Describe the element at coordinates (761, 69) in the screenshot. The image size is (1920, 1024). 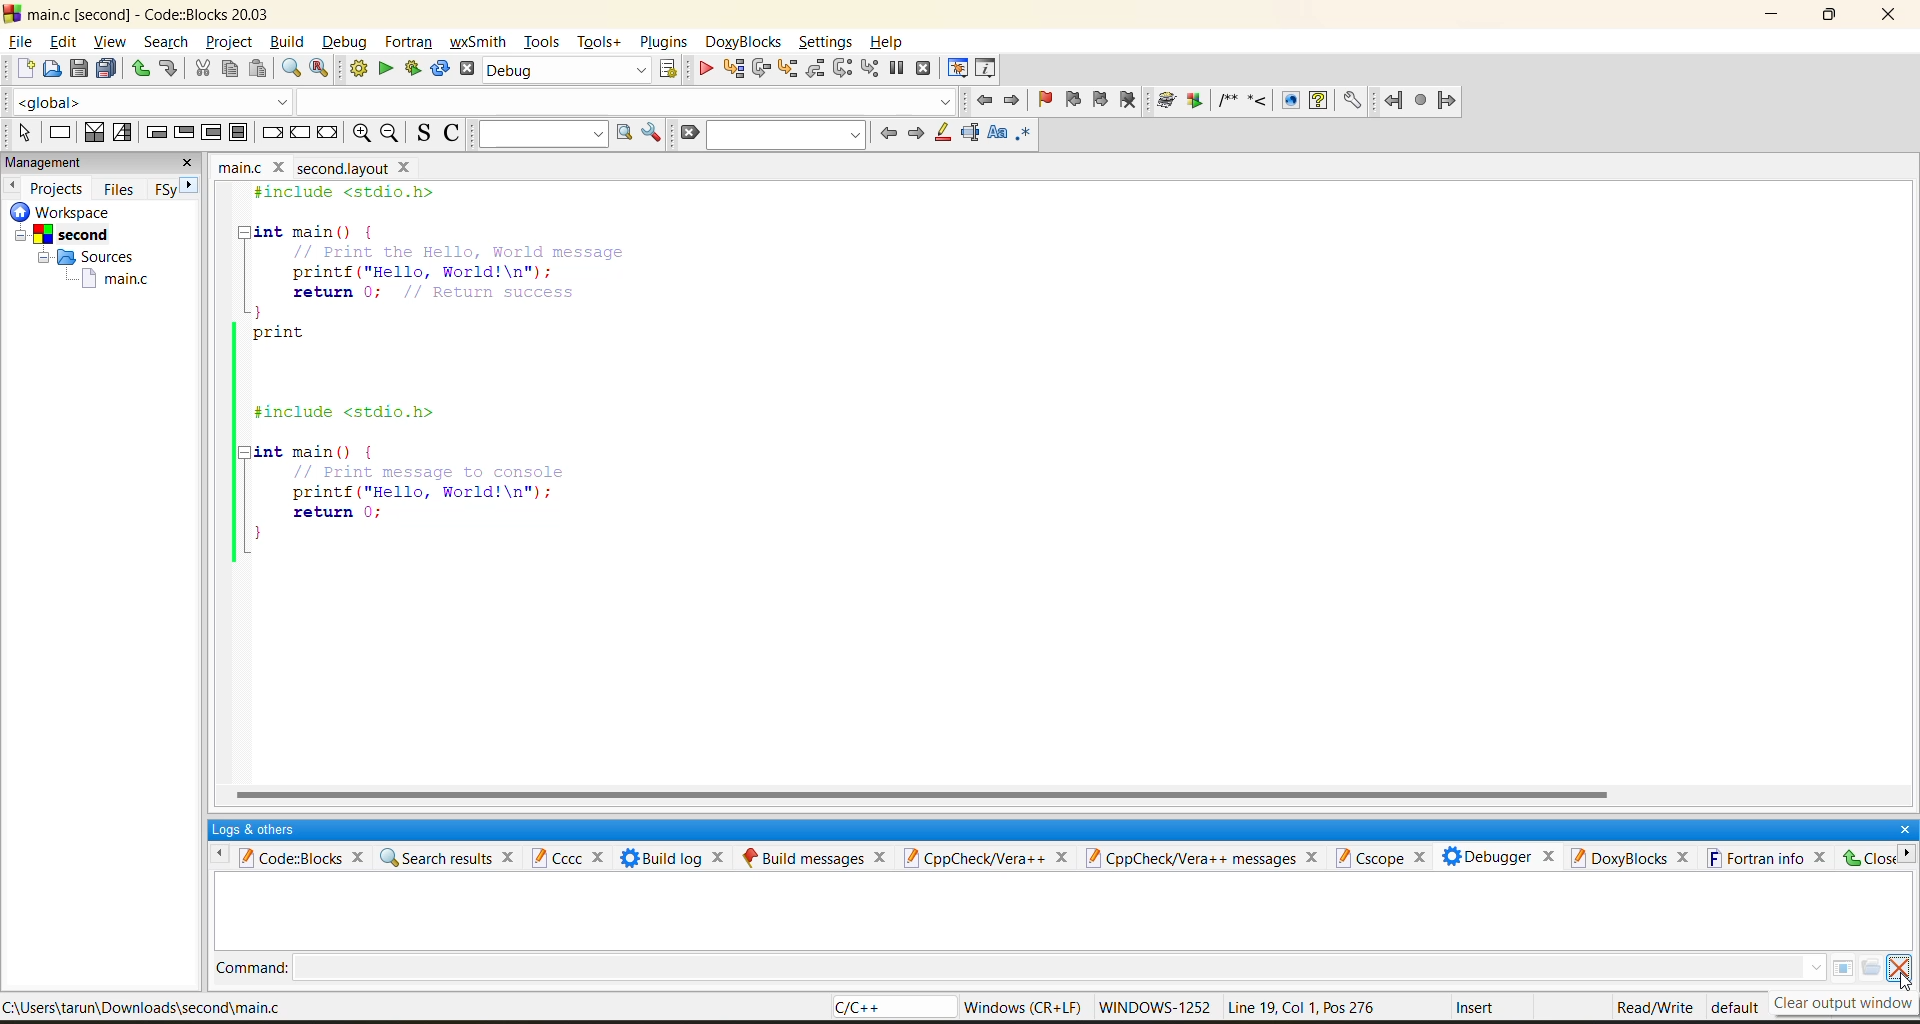
I see `next line` at that location.